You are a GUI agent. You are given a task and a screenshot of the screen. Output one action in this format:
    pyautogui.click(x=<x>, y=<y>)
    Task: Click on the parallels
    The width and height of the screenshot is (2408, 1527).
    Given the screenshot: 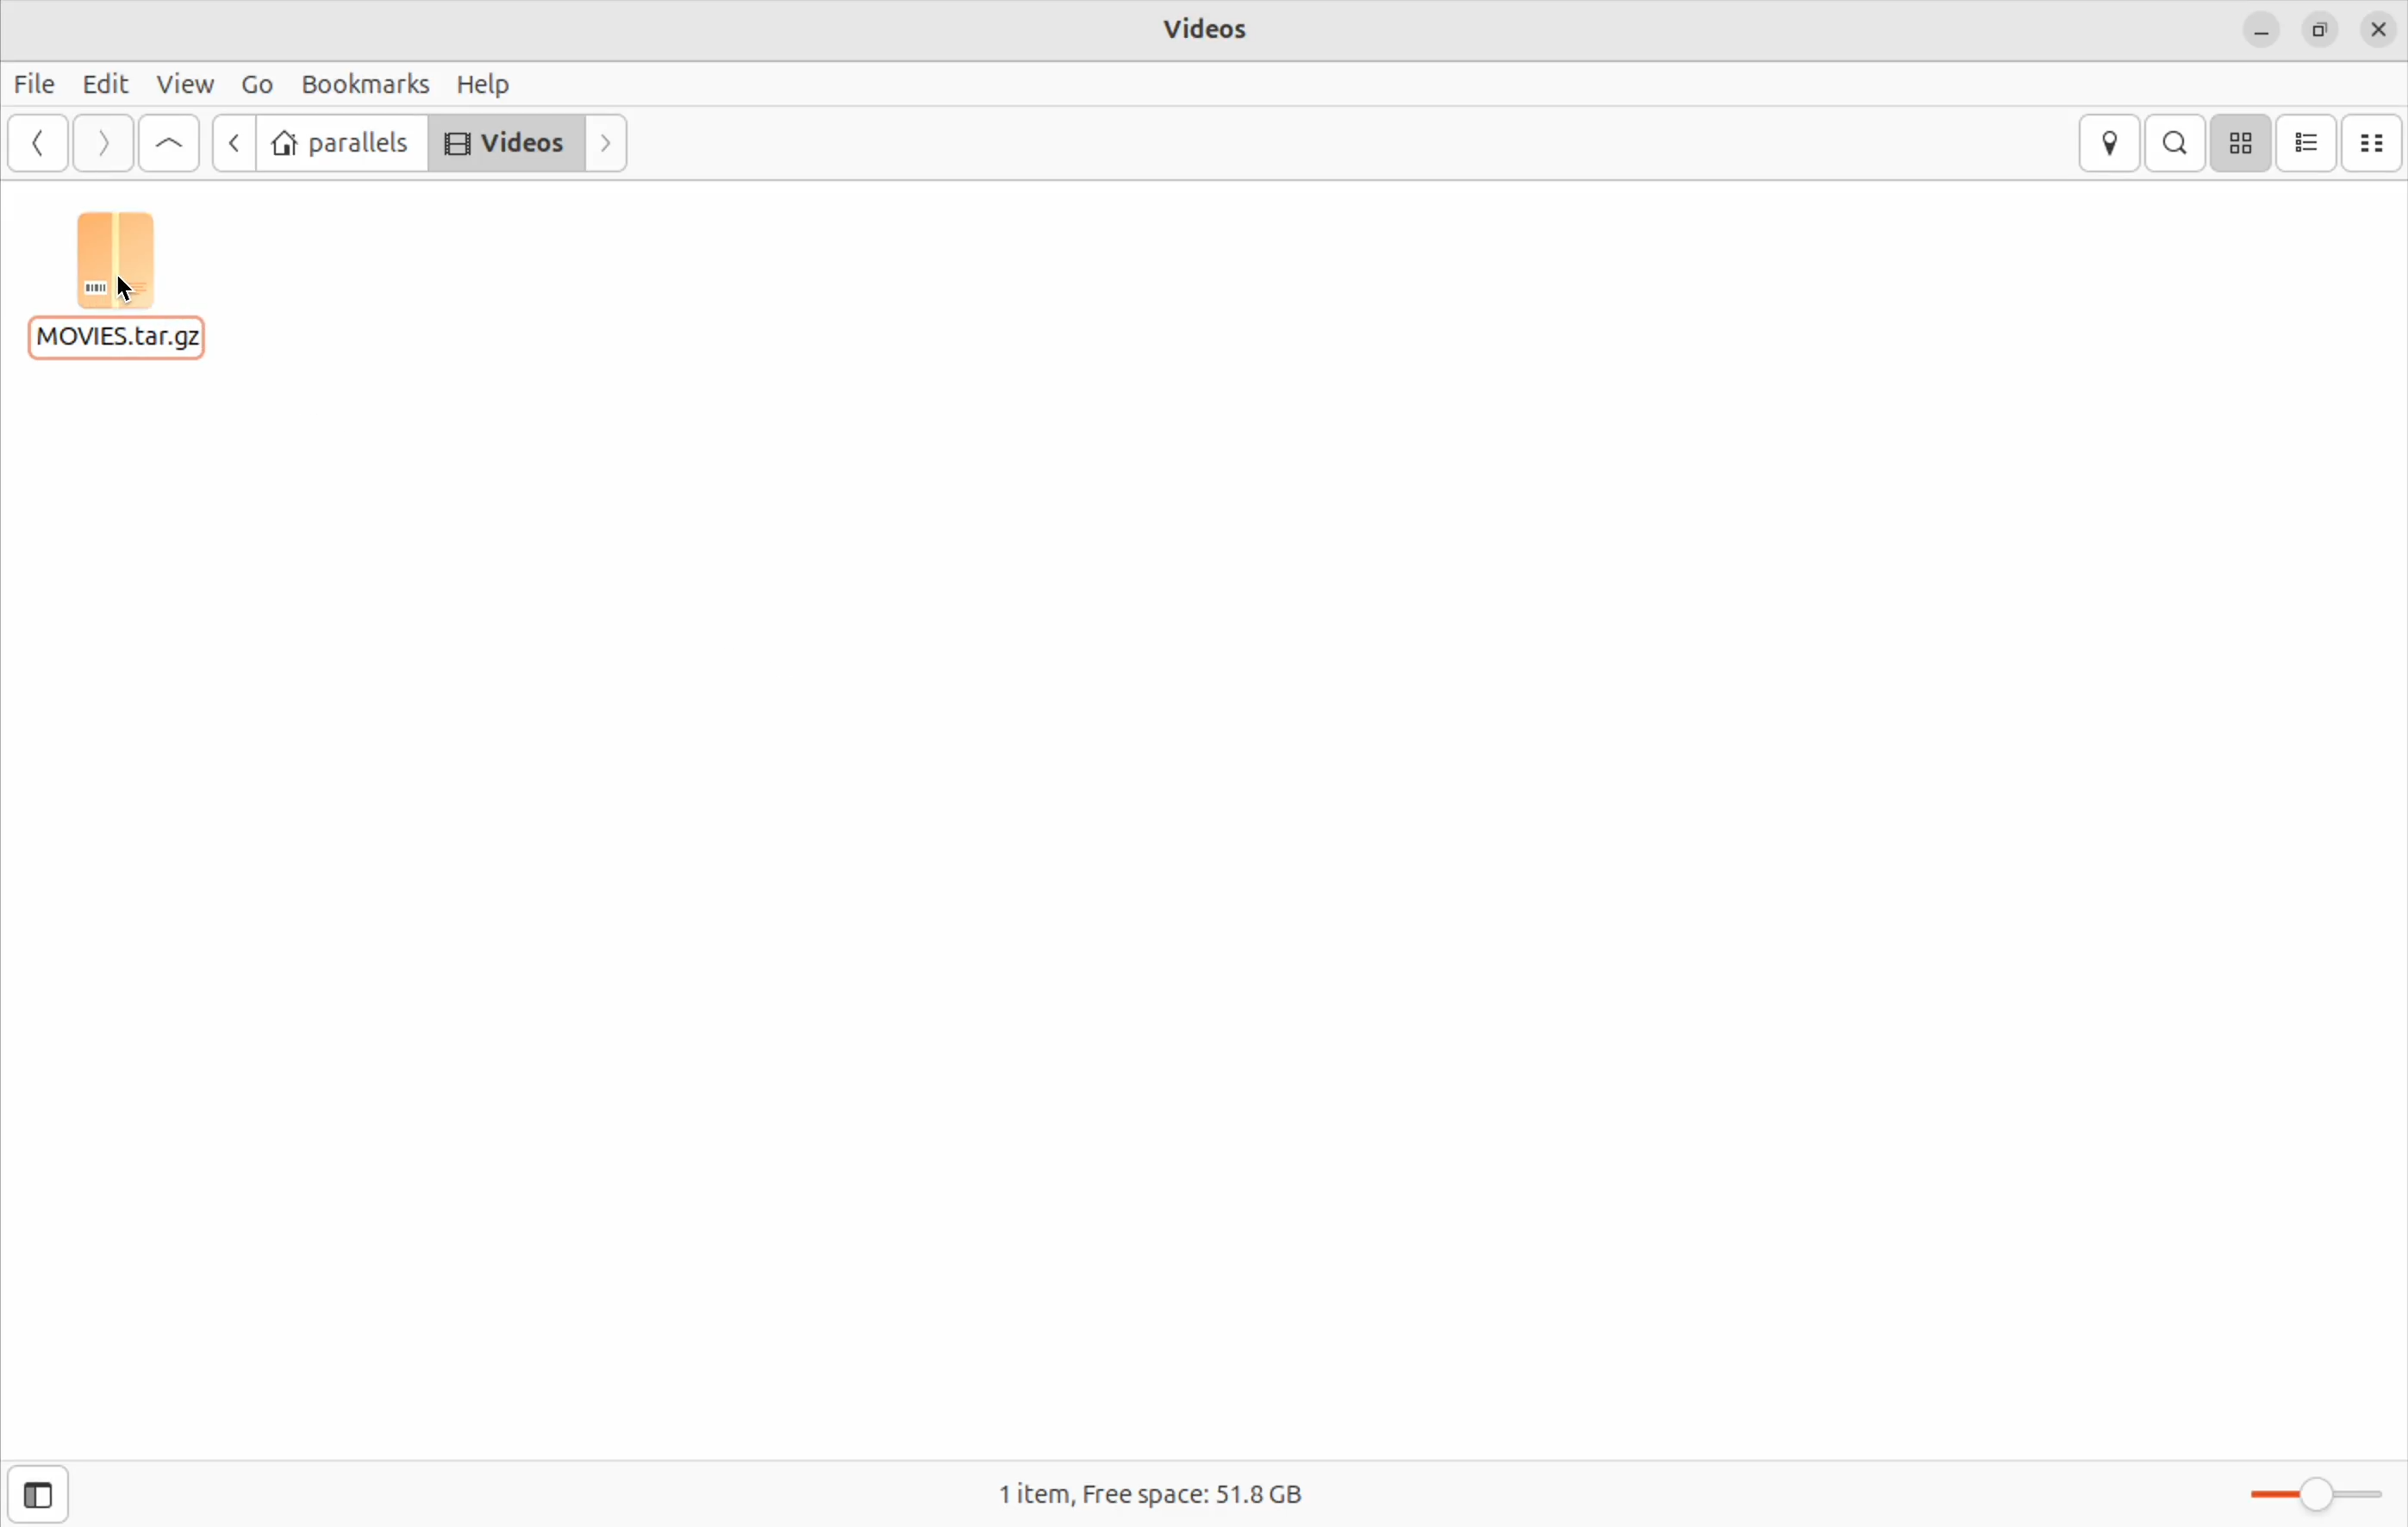 What is the action you would take?
    pyautogui.click(x=341, y=145)
    